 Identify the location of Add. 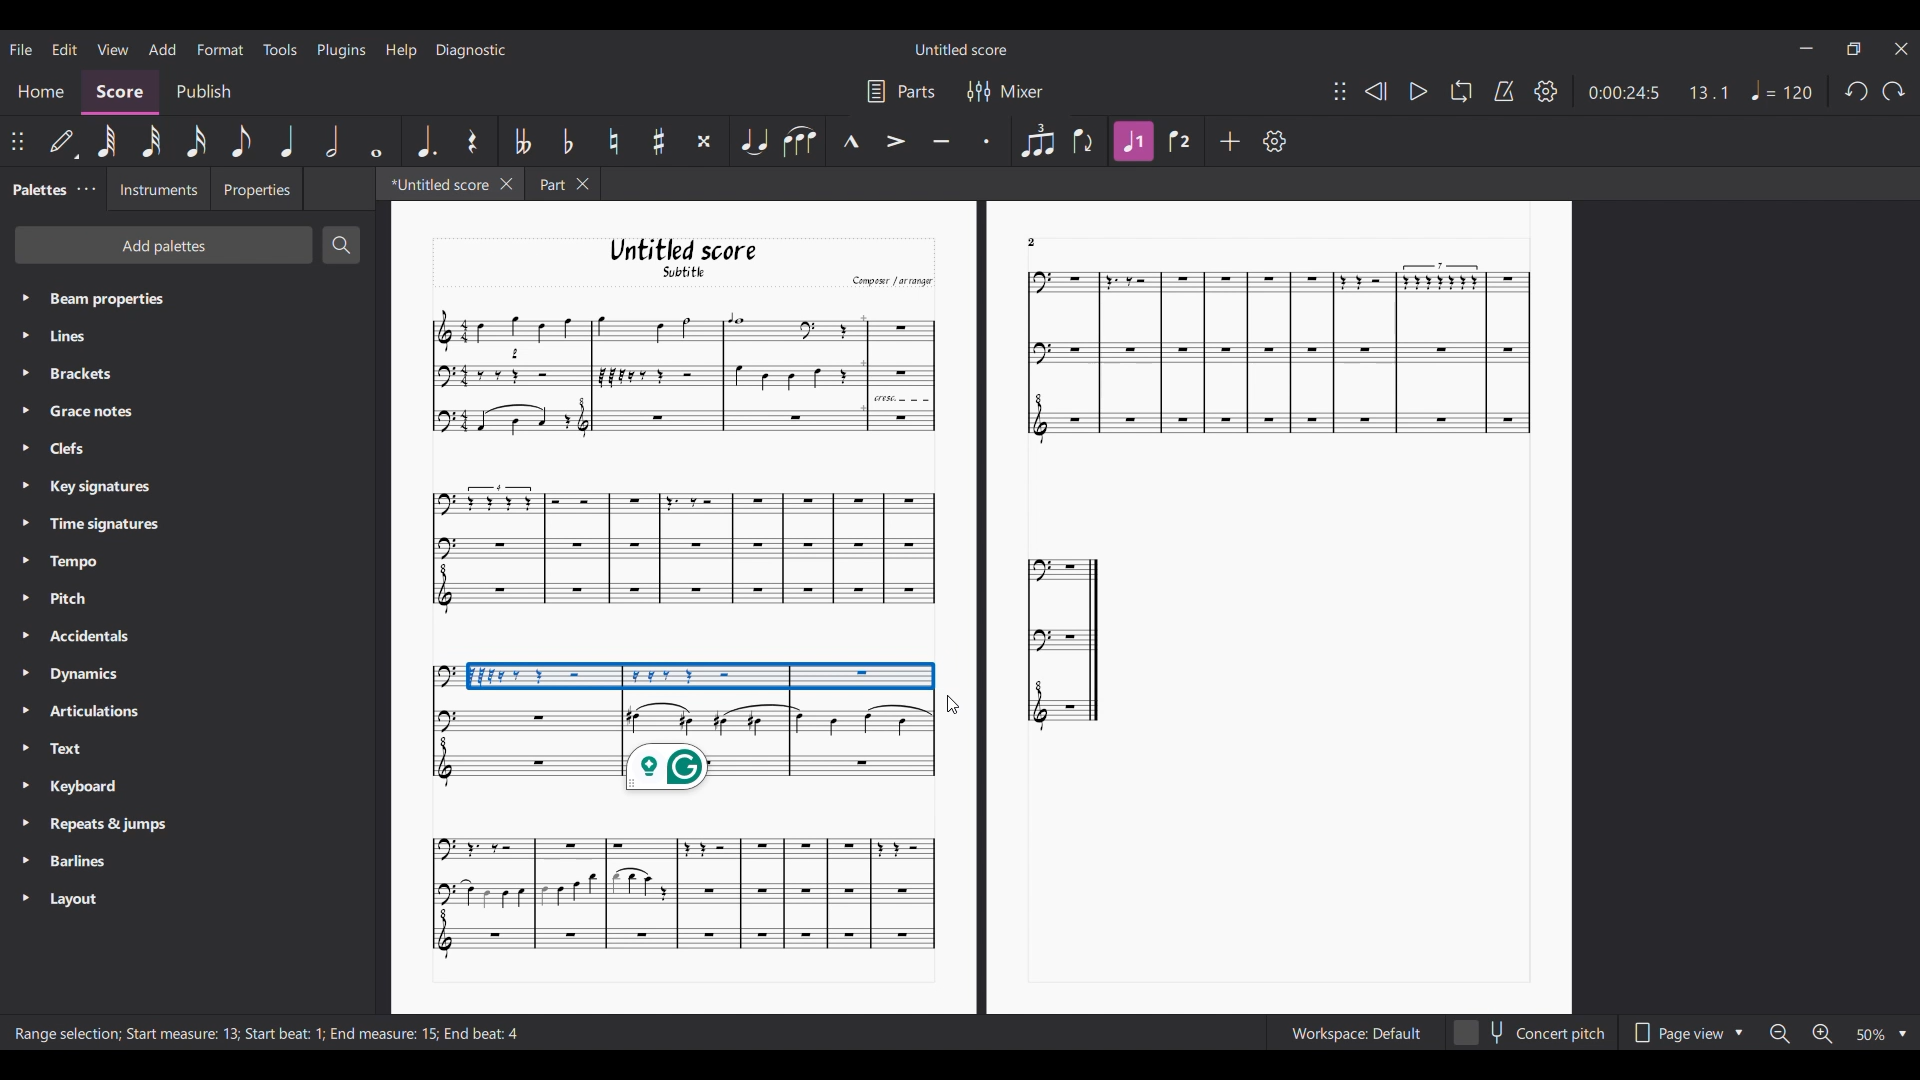
(1231, 141).